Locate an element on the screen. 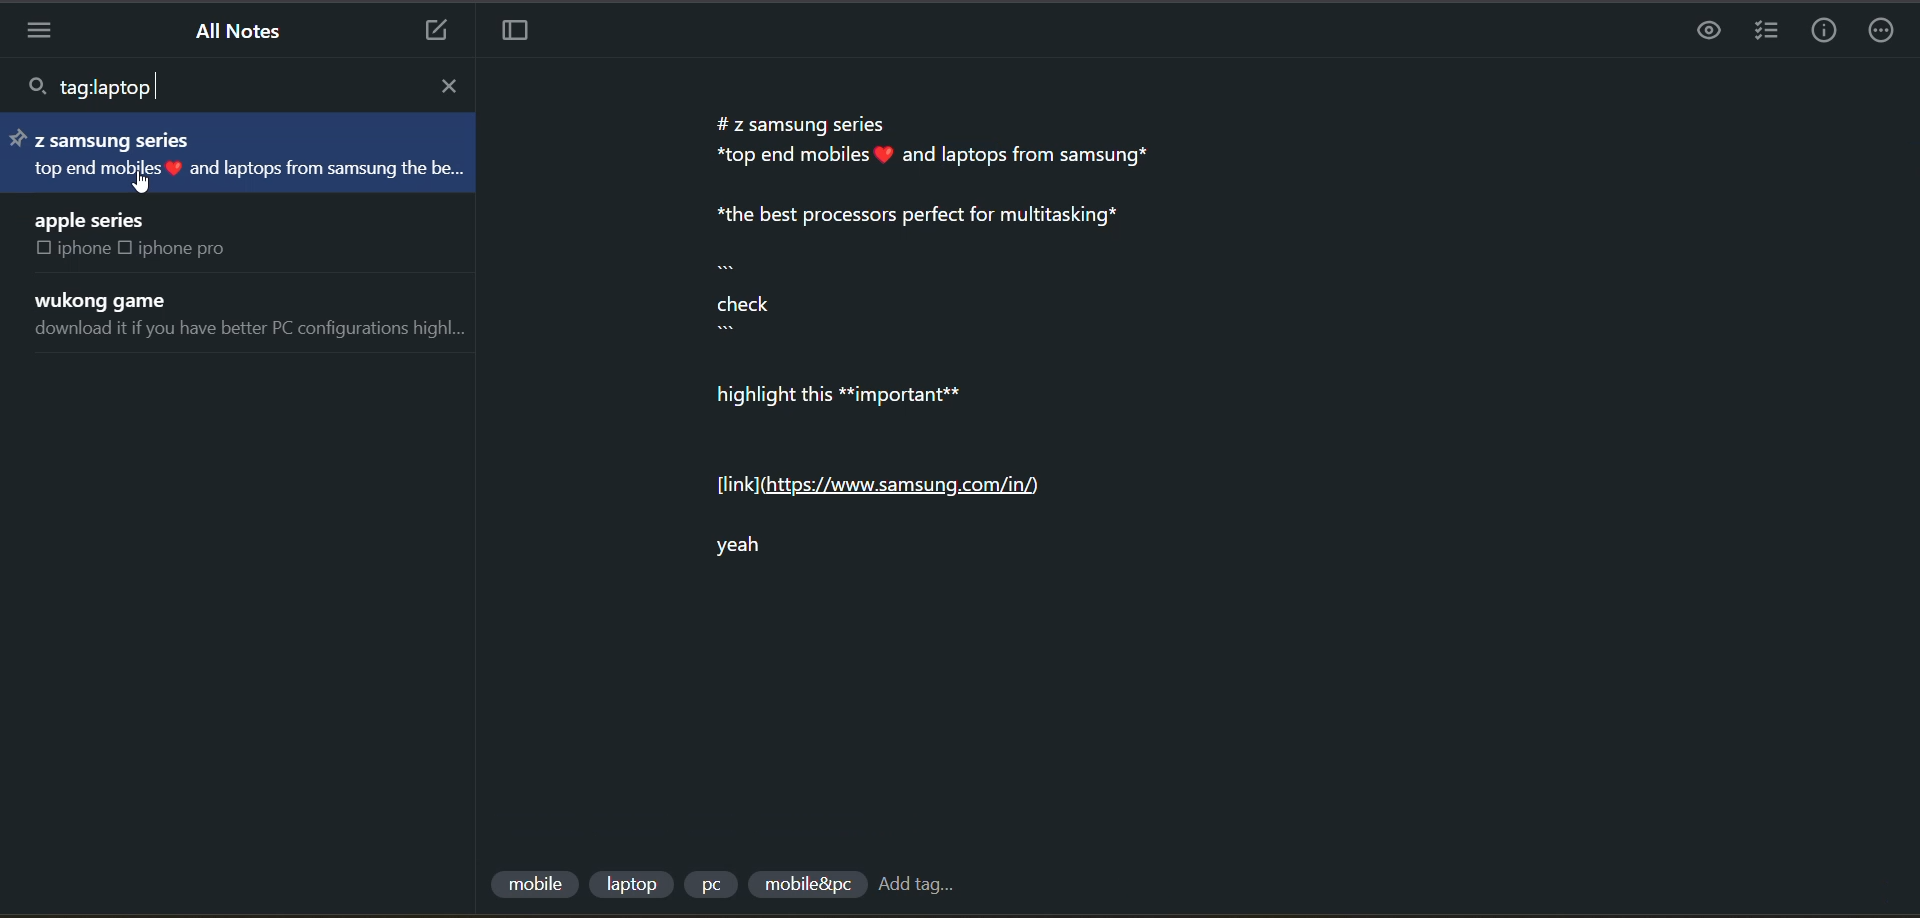 Image resolution: width=1920 pixels, height=918 pixels. [link] (https://www.samsung.com/in/ is located at coordinates (902, 480).